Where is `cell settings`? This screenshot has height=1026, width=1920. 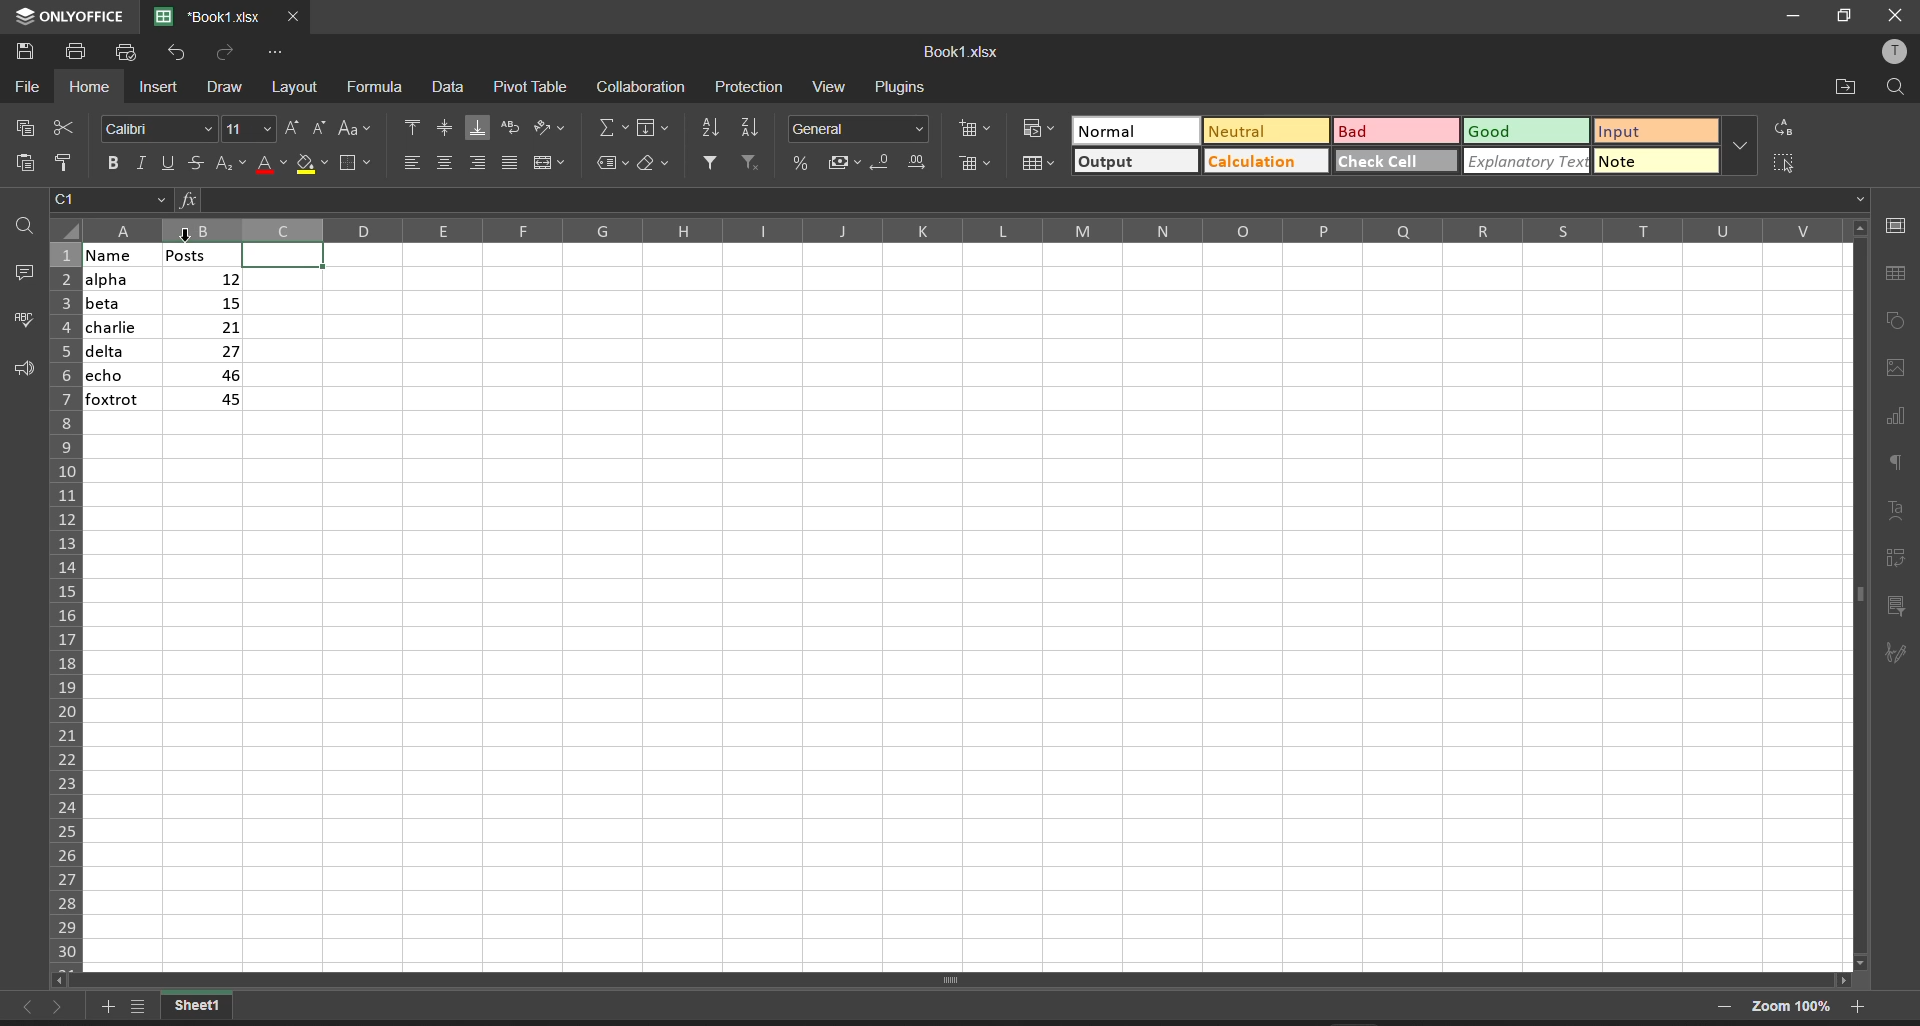 cell settings is located at coordinates (1900, 226).